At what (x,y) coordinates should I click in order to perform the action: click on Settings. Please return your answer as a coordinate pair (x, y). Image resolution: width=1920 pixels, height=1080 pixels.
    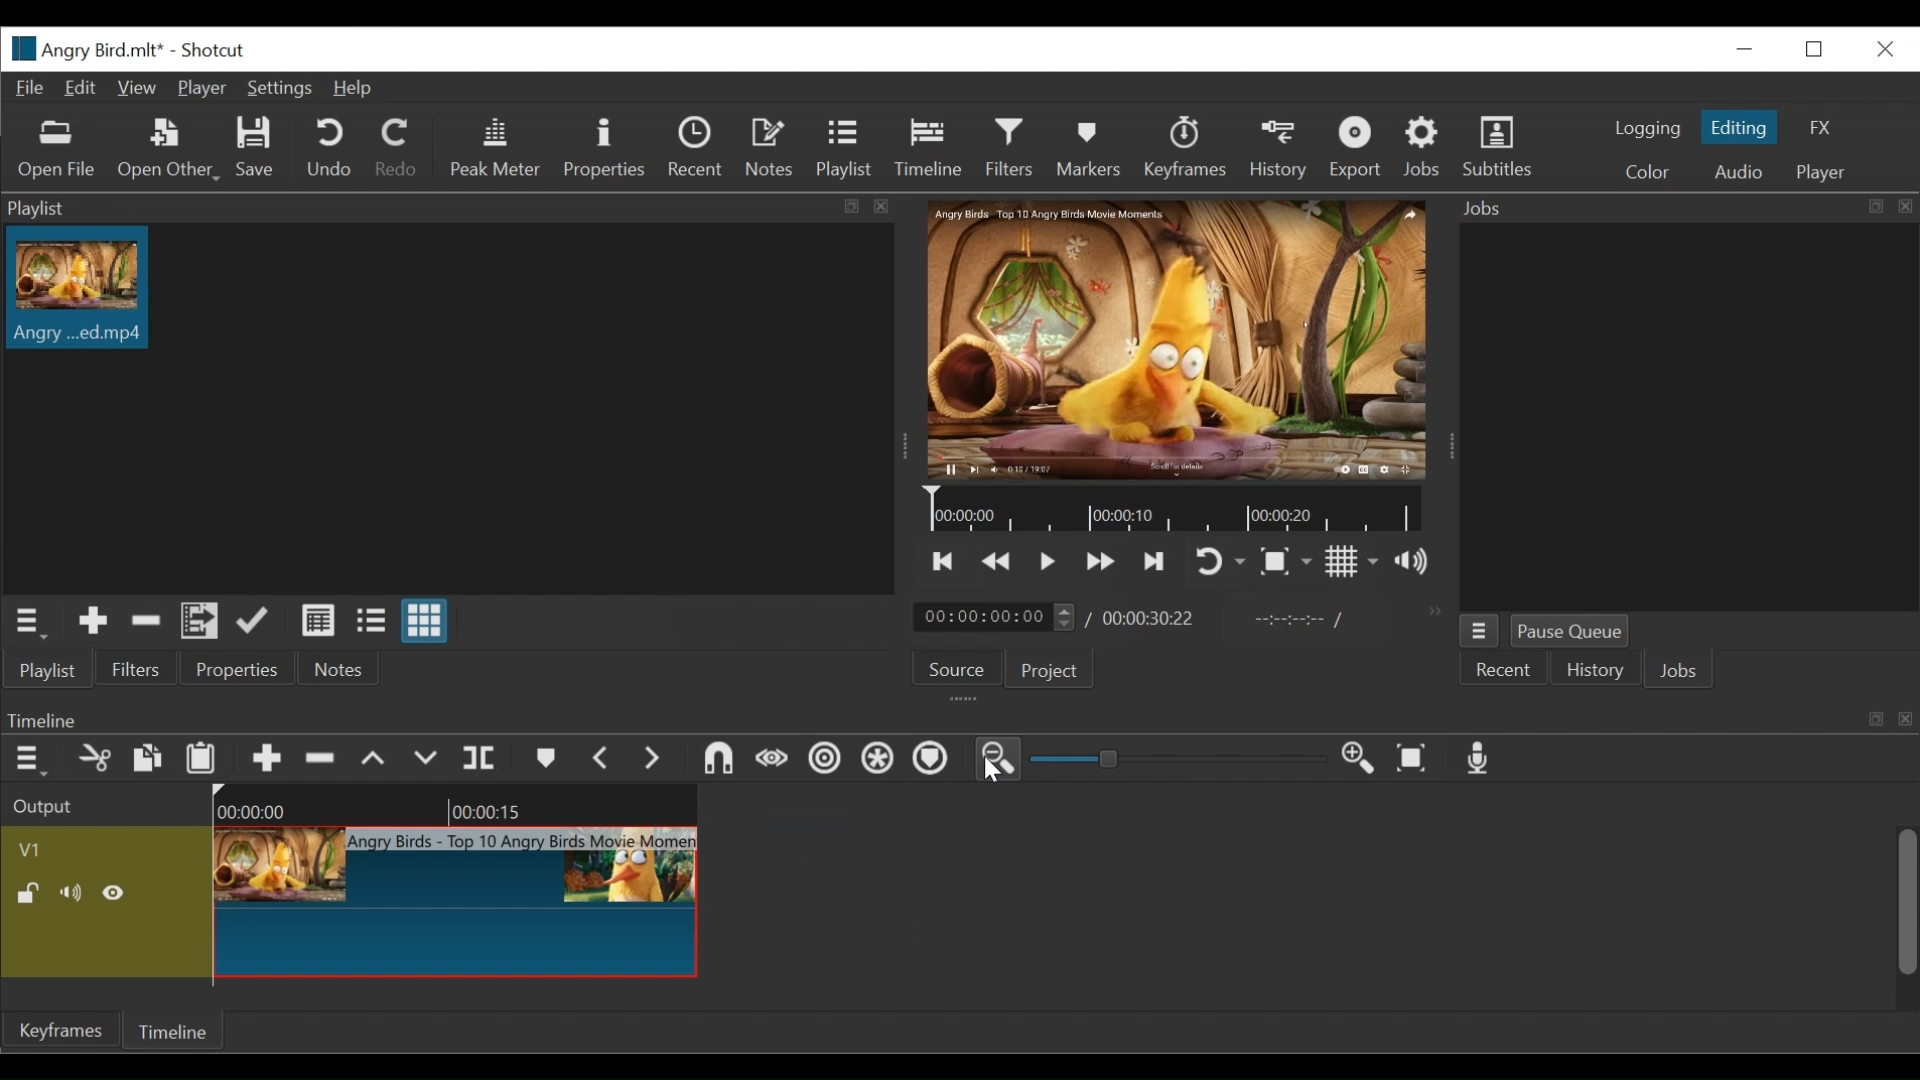
    Looking at the image, I should click on (278, 89).